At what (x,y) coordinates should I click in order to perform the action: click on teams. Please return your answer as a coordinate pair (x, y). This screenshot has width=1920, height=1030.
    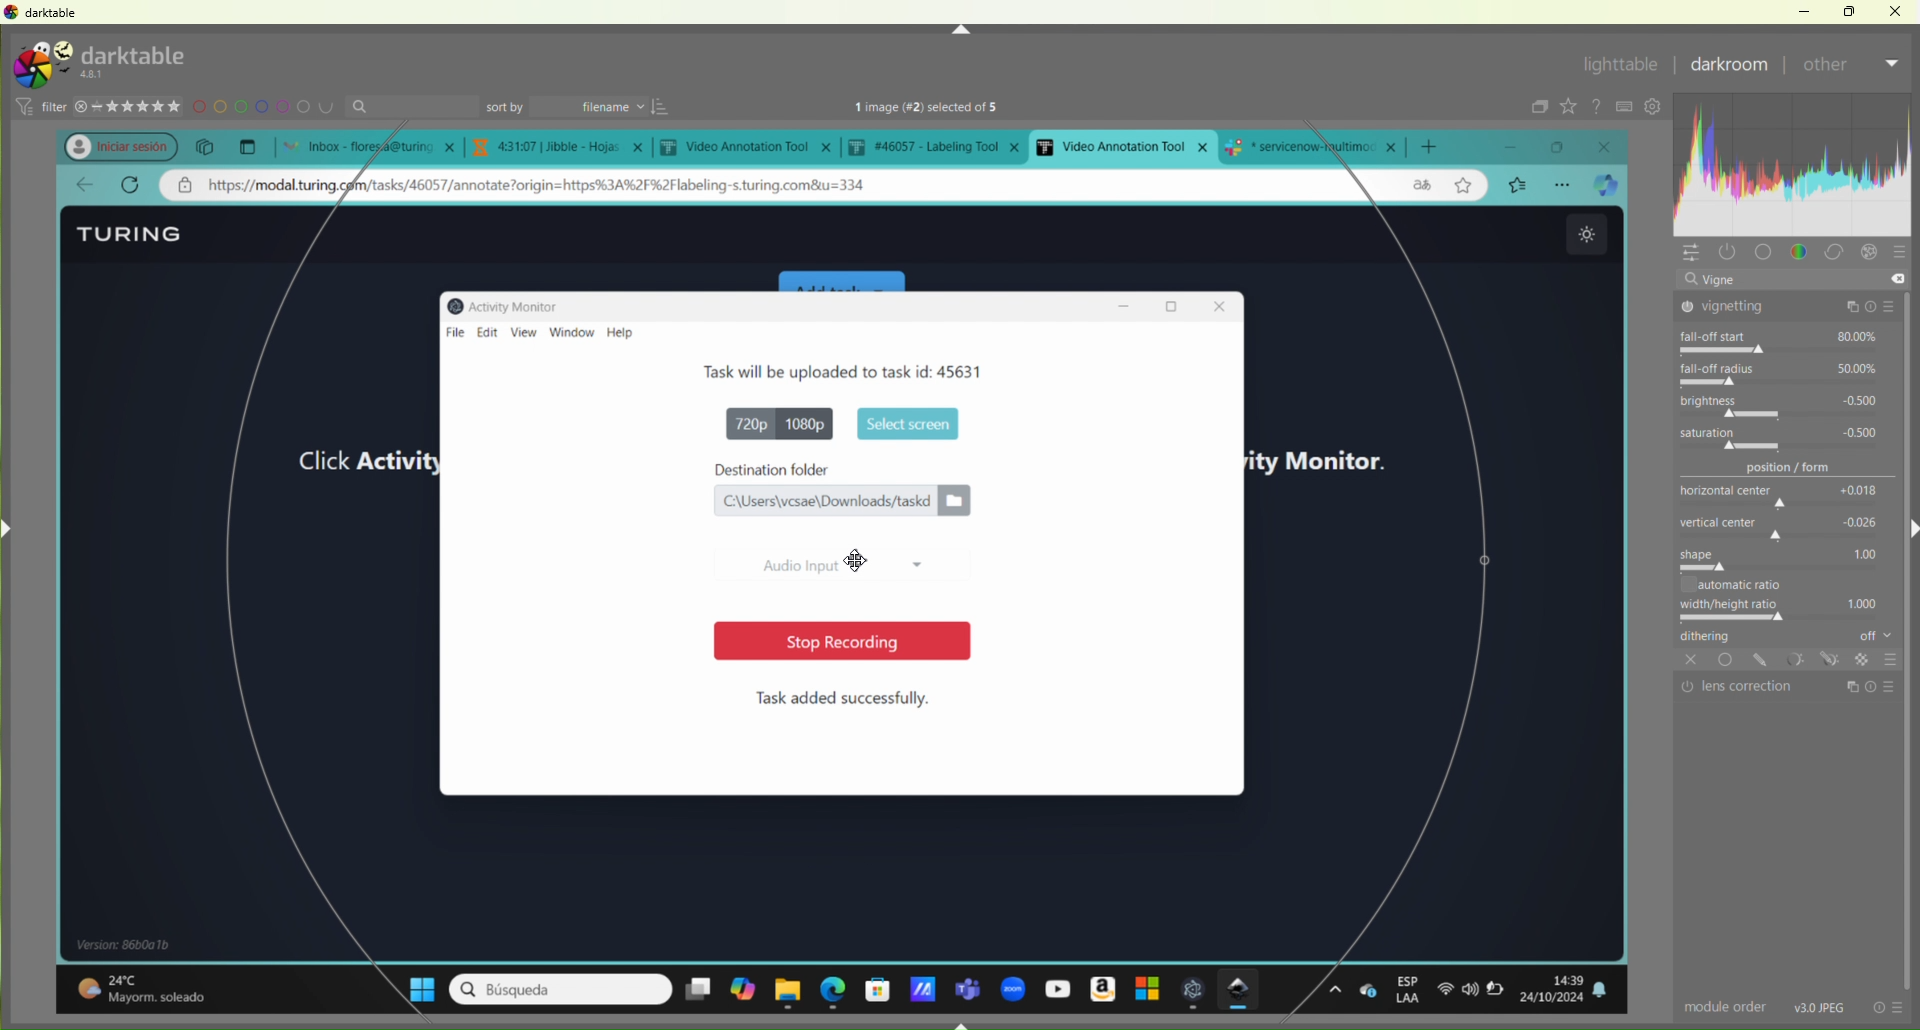
    Looking at the image, I should click on (969, 983).